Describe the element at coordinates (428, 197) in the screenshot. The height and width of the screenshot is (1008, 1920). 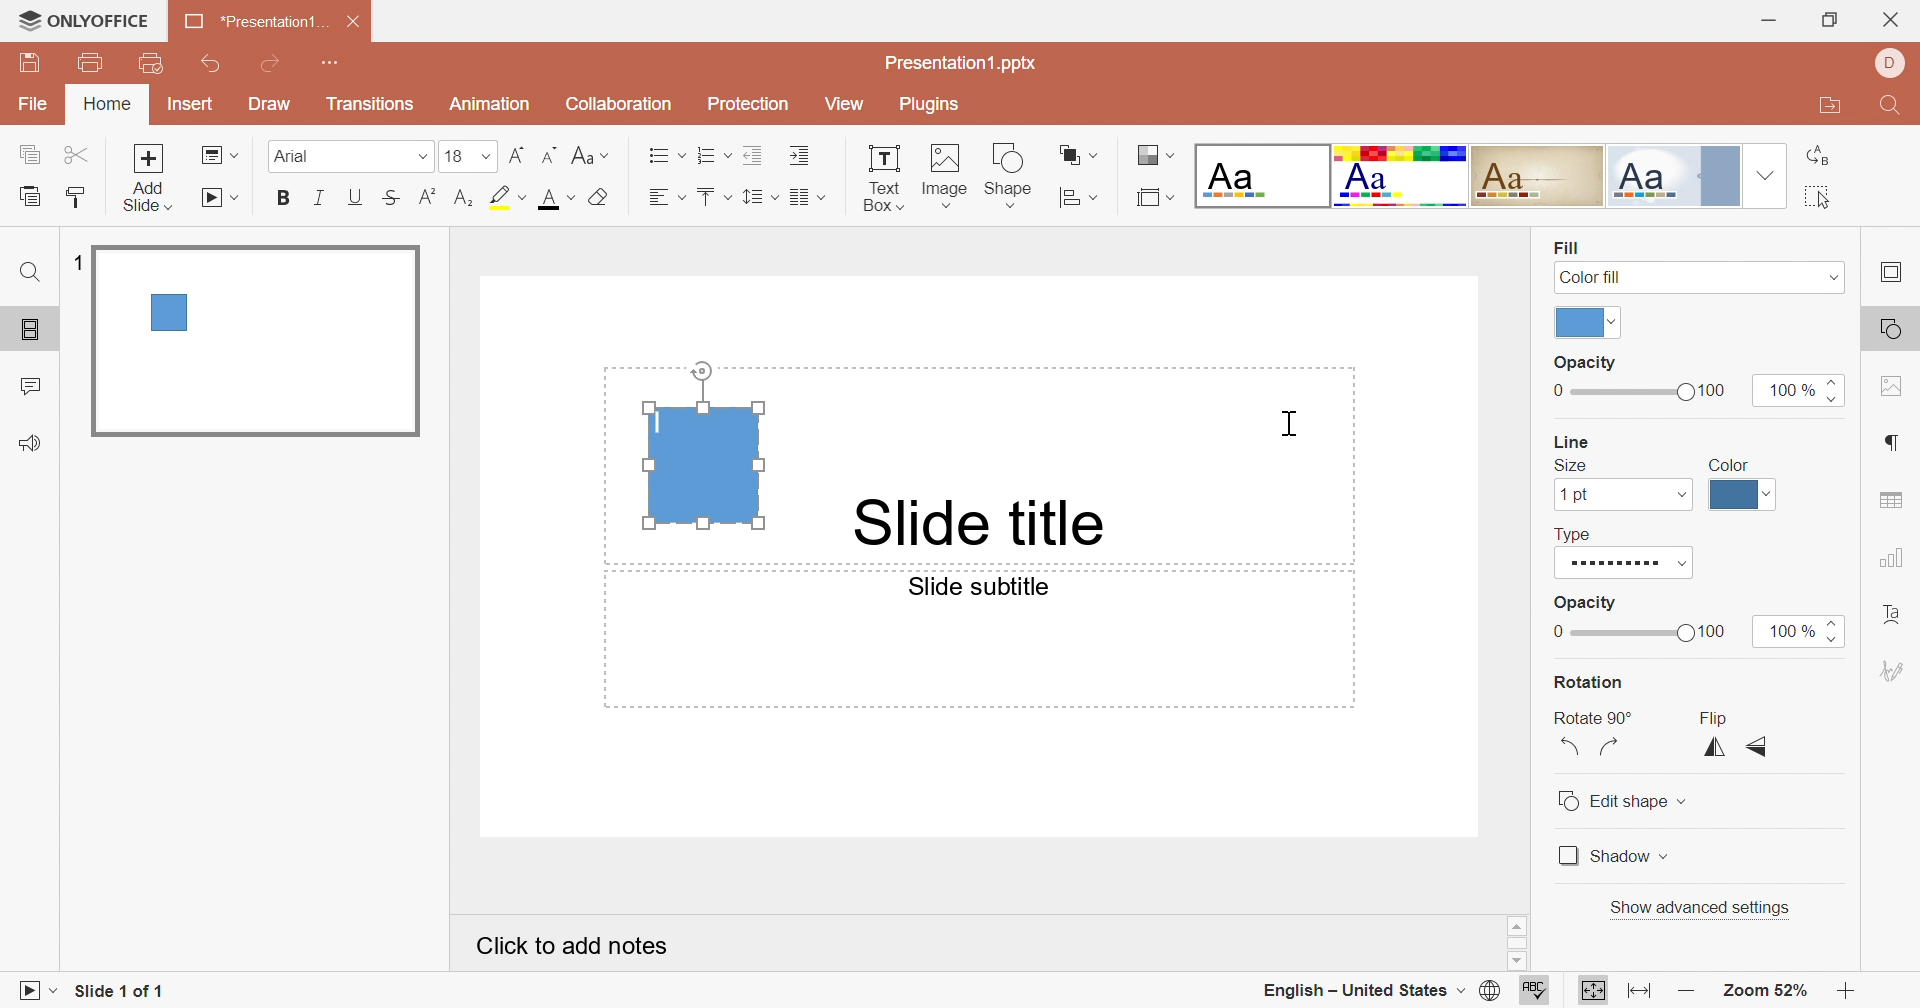
I see `Superscript` at that location.